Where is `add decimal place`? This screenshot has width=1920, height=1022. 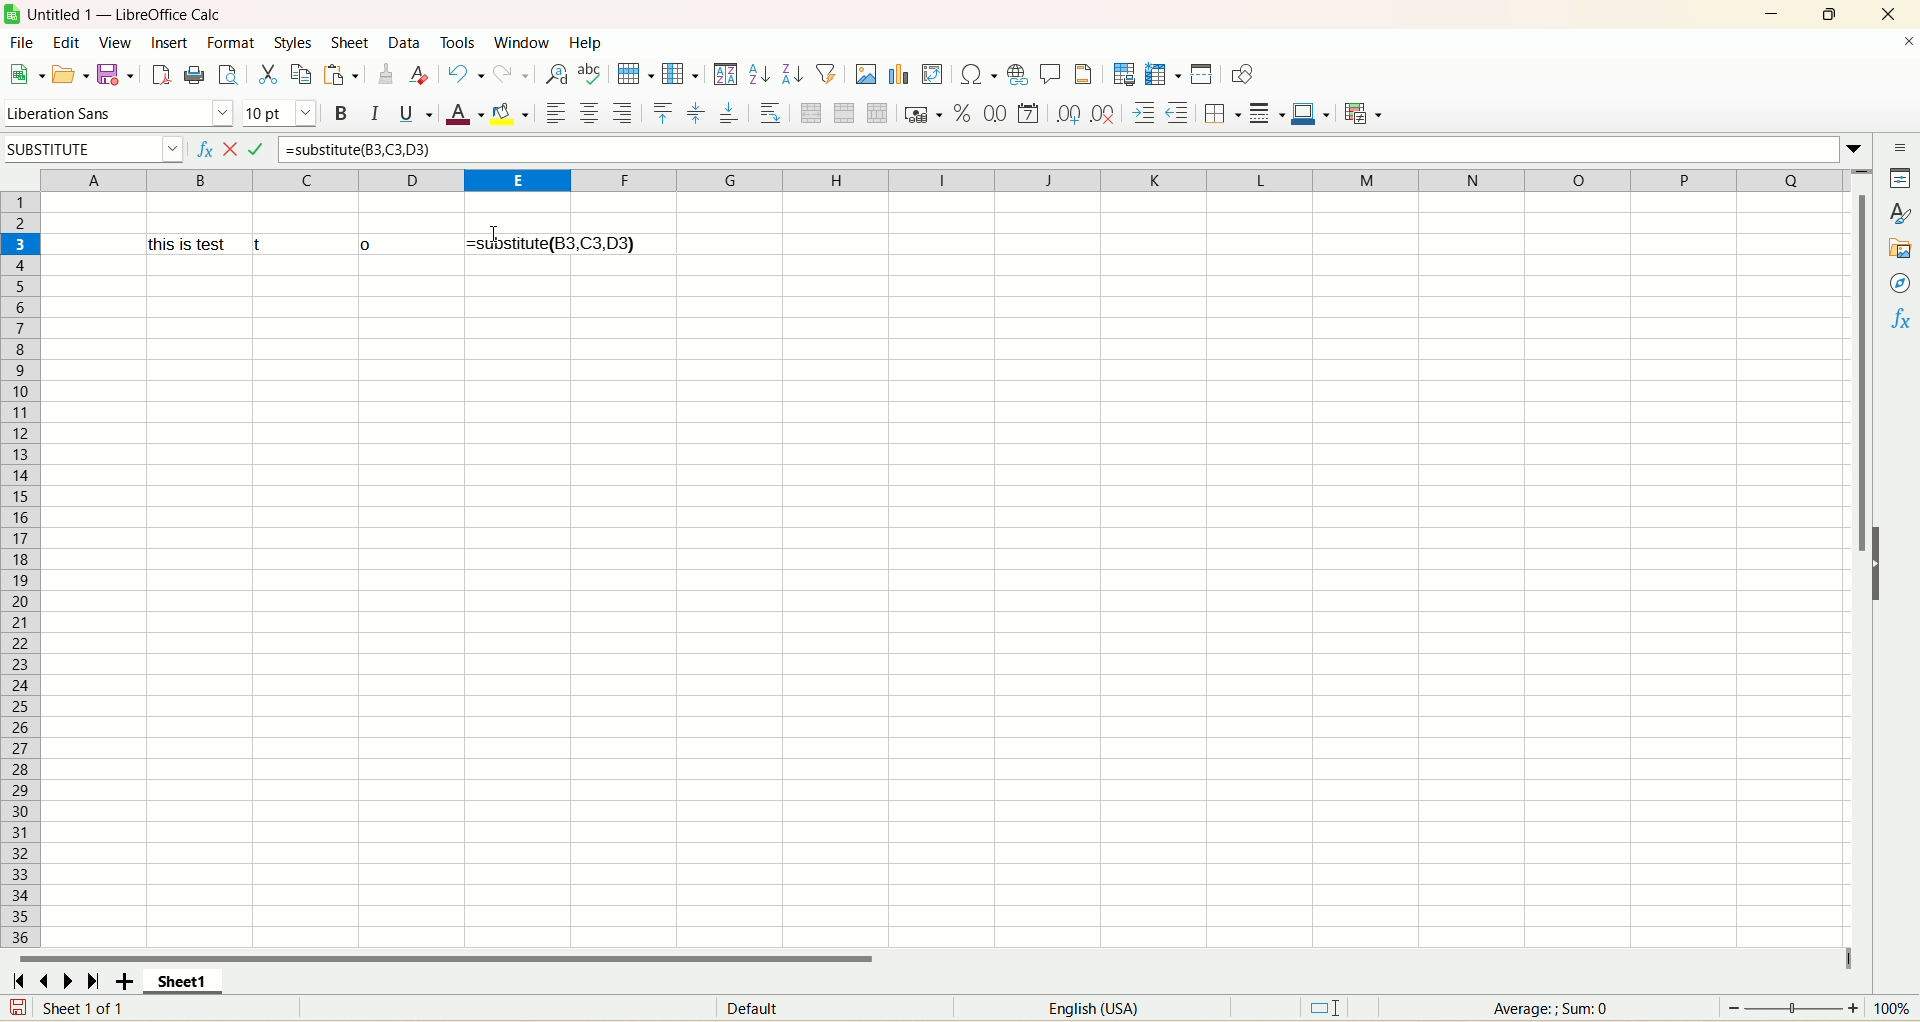
add decimal place is located at coordinates (1071, 114).